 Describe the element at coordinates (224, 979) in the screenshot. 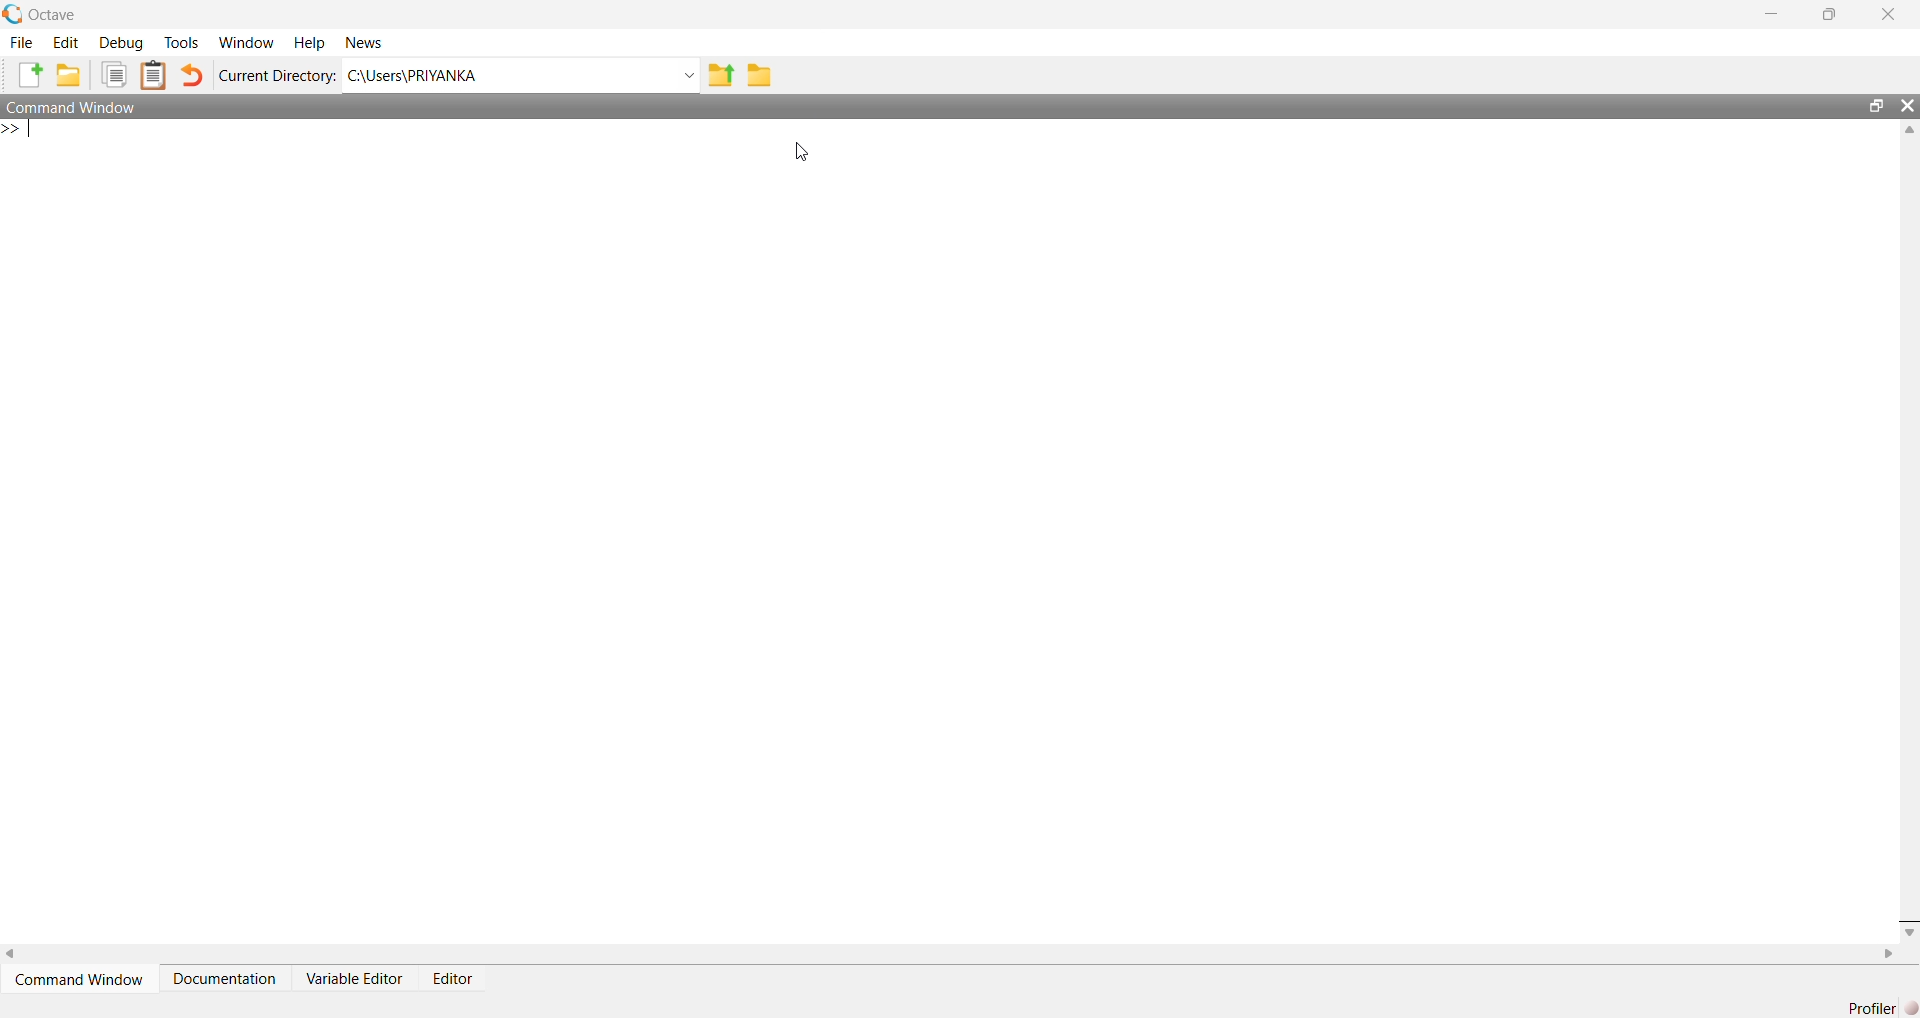

I see `Documentation` at that location.